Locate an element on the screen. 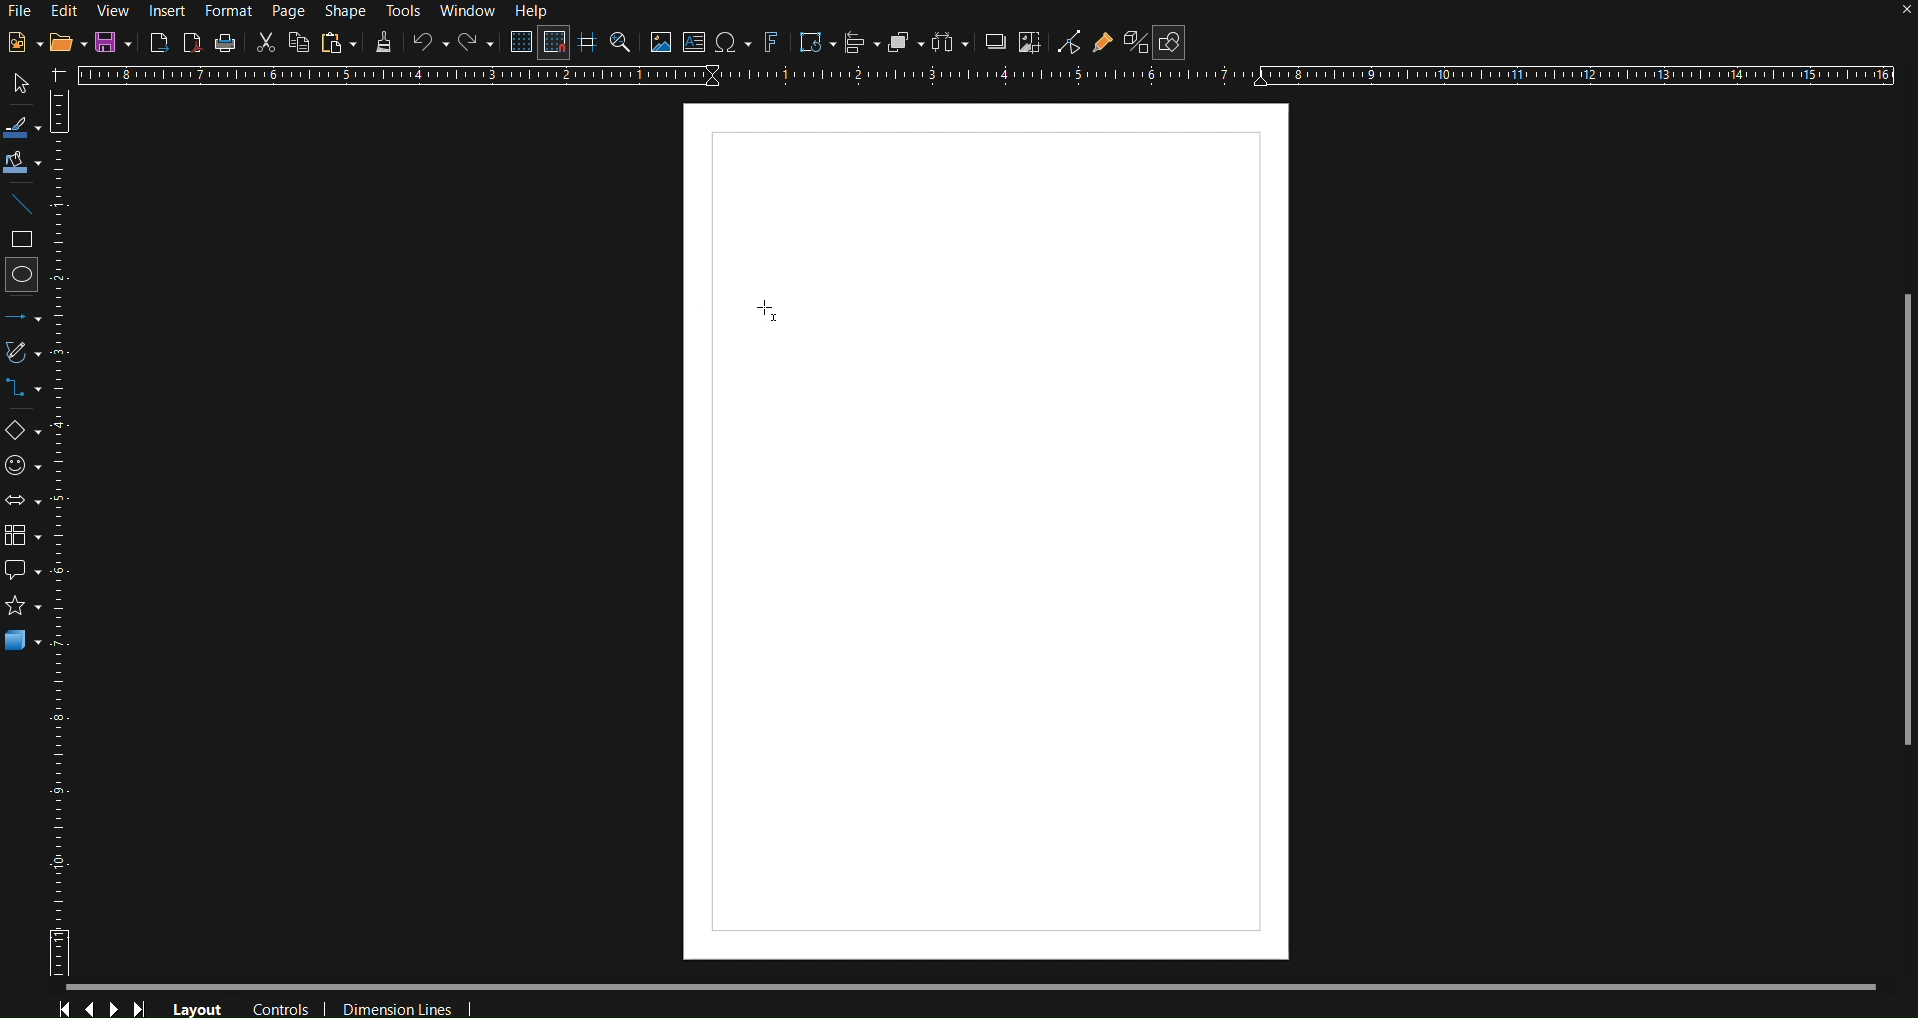  Vertical Ruler is located at coordinates (71, 544).